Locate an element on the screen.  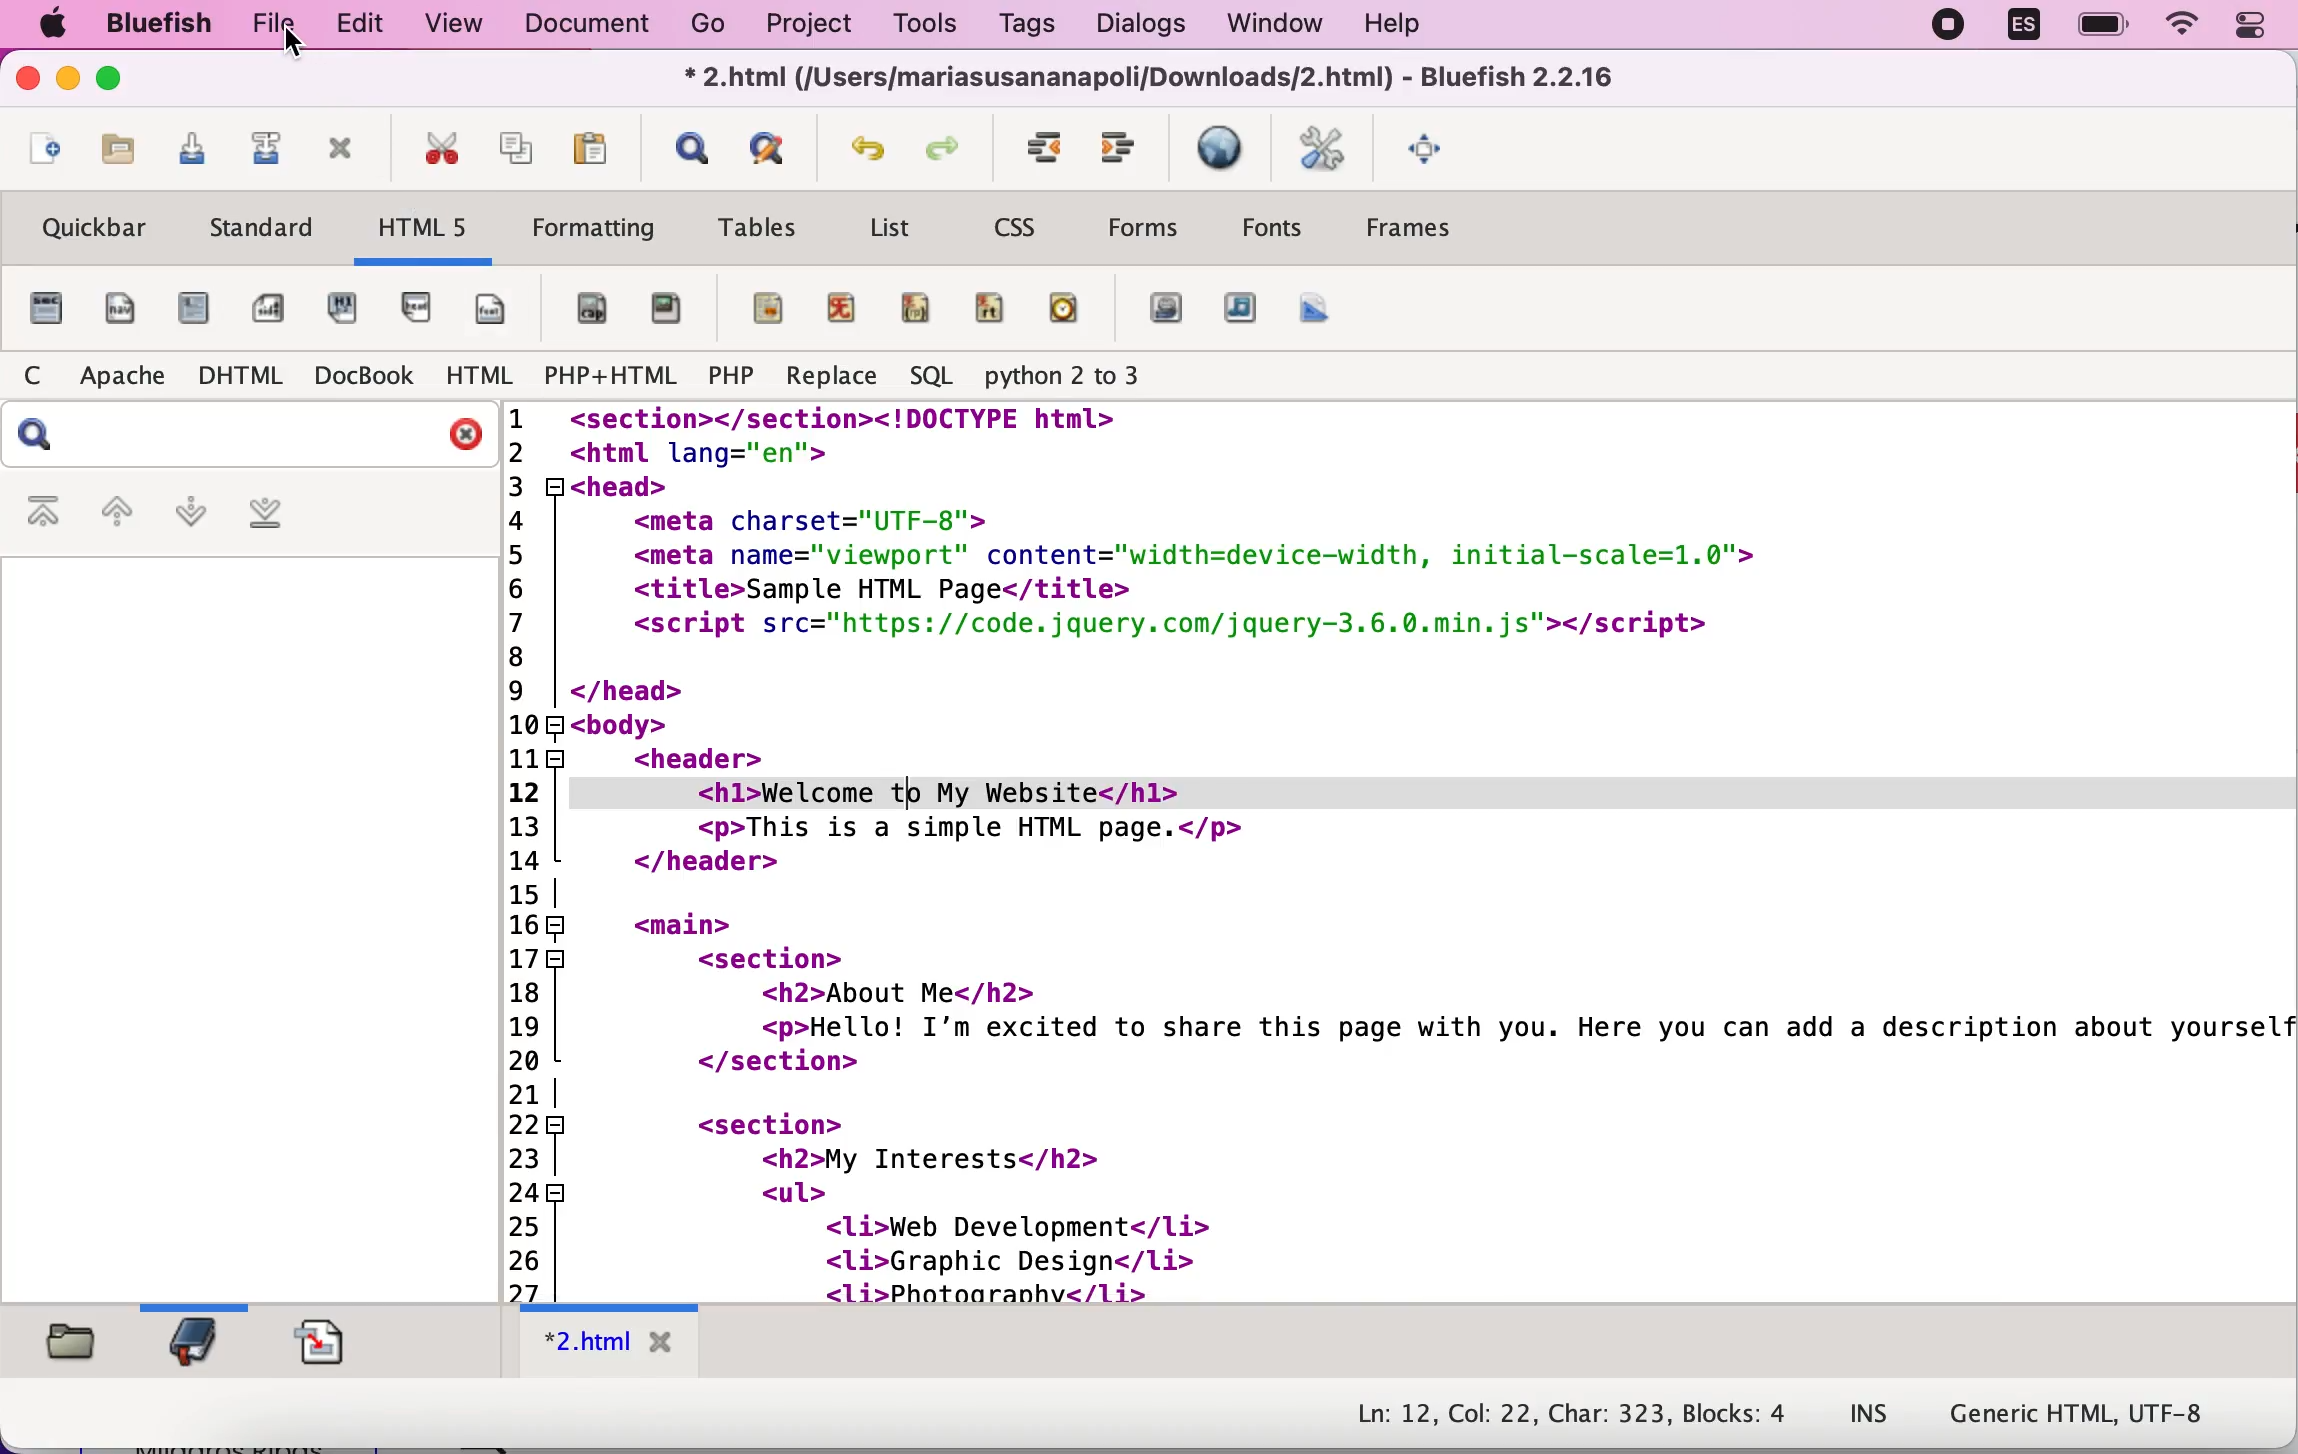
apple menu is located at coordinates (53, 24).